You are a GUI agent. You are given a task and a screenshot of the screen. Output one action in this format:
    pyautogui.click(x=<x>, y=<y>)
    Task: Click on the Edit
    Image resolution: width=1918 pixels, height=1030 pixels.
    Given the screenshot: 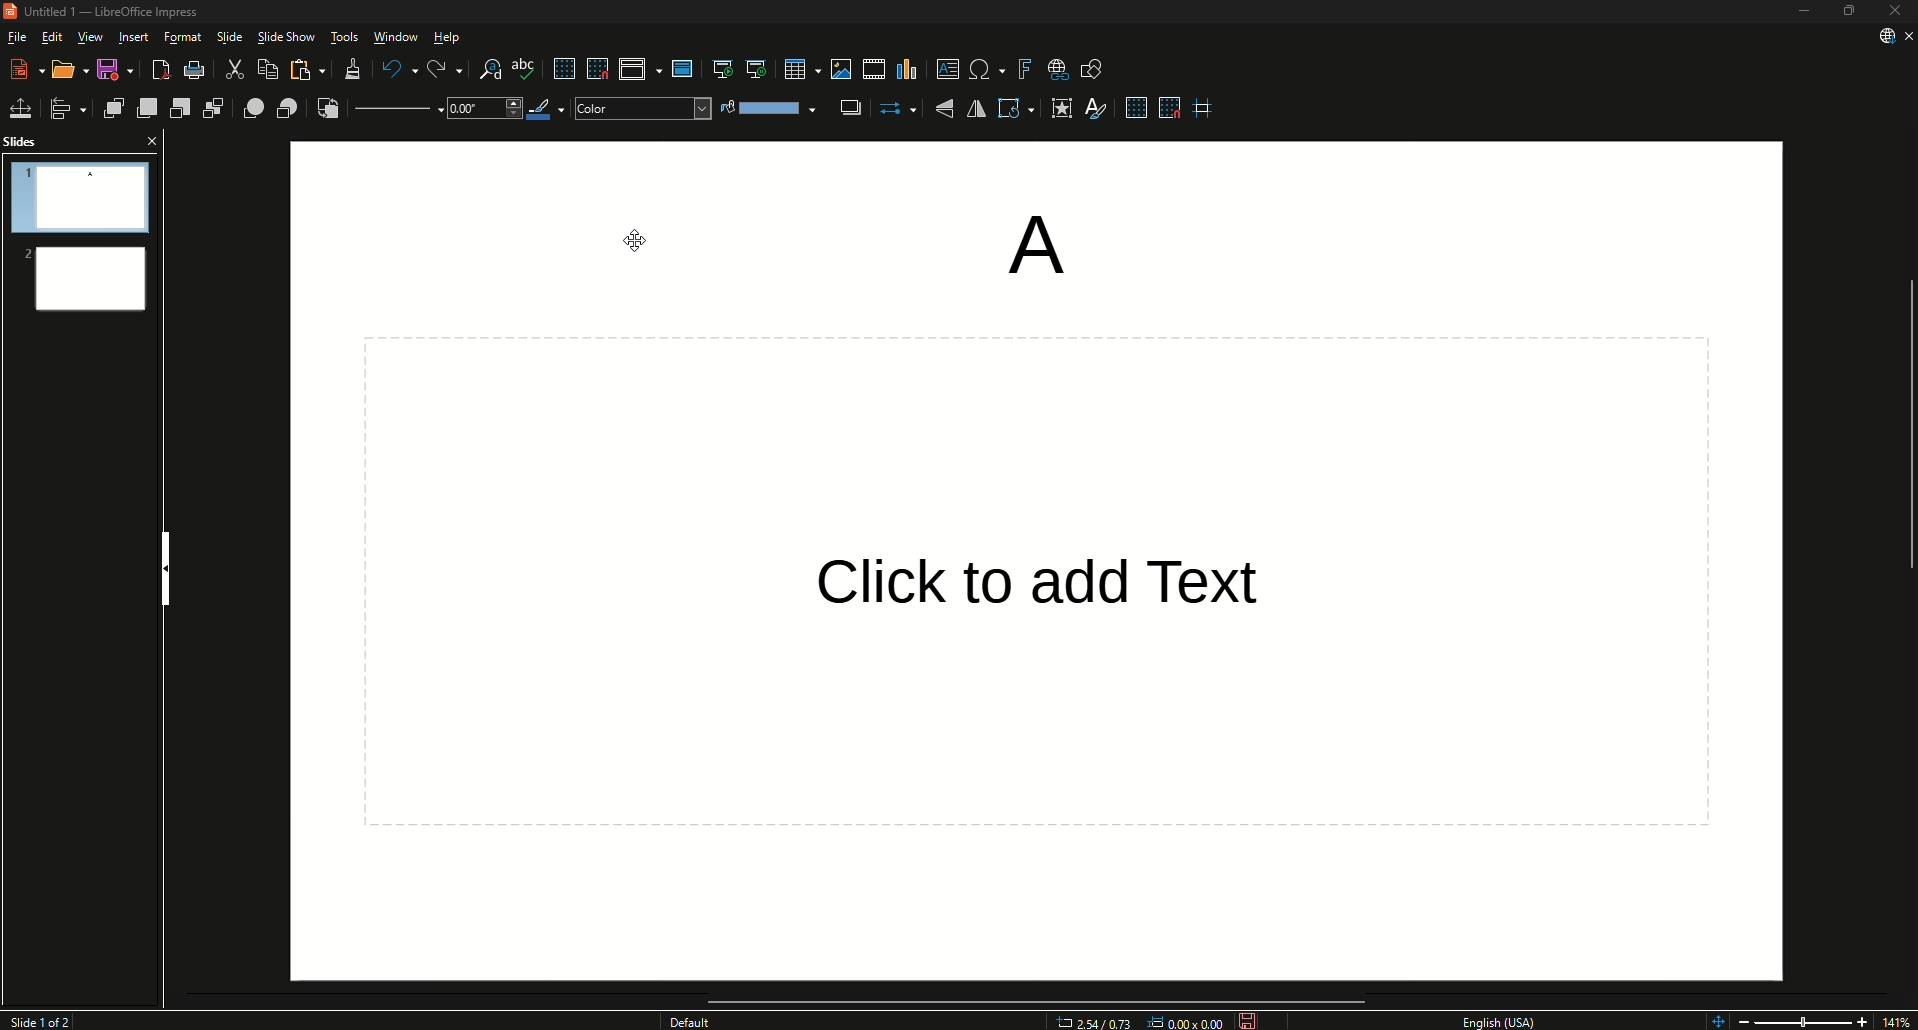 What is the action you would take?
    pyautogui.click(x=52, y=37)
    